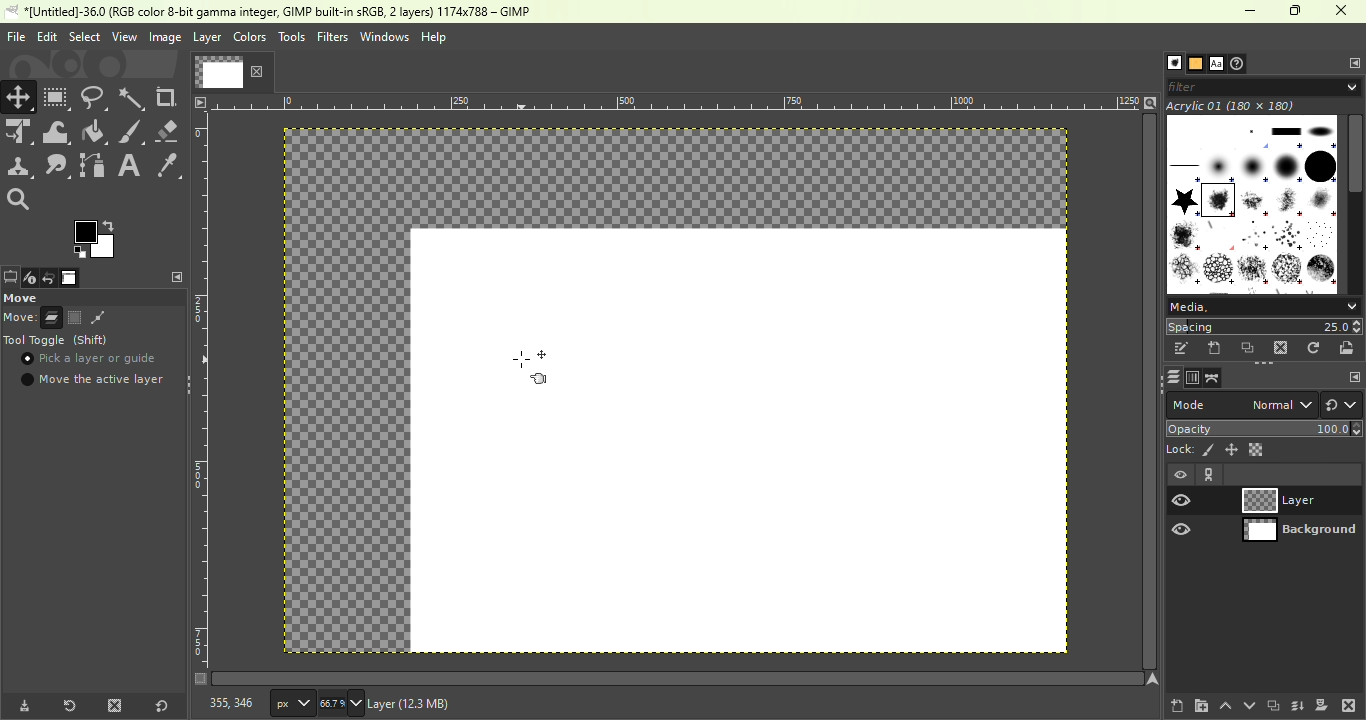 Image resolution: width=1366 pixels, height=720 pixels. I want to click on Lock pixels, so click(1190, 449).